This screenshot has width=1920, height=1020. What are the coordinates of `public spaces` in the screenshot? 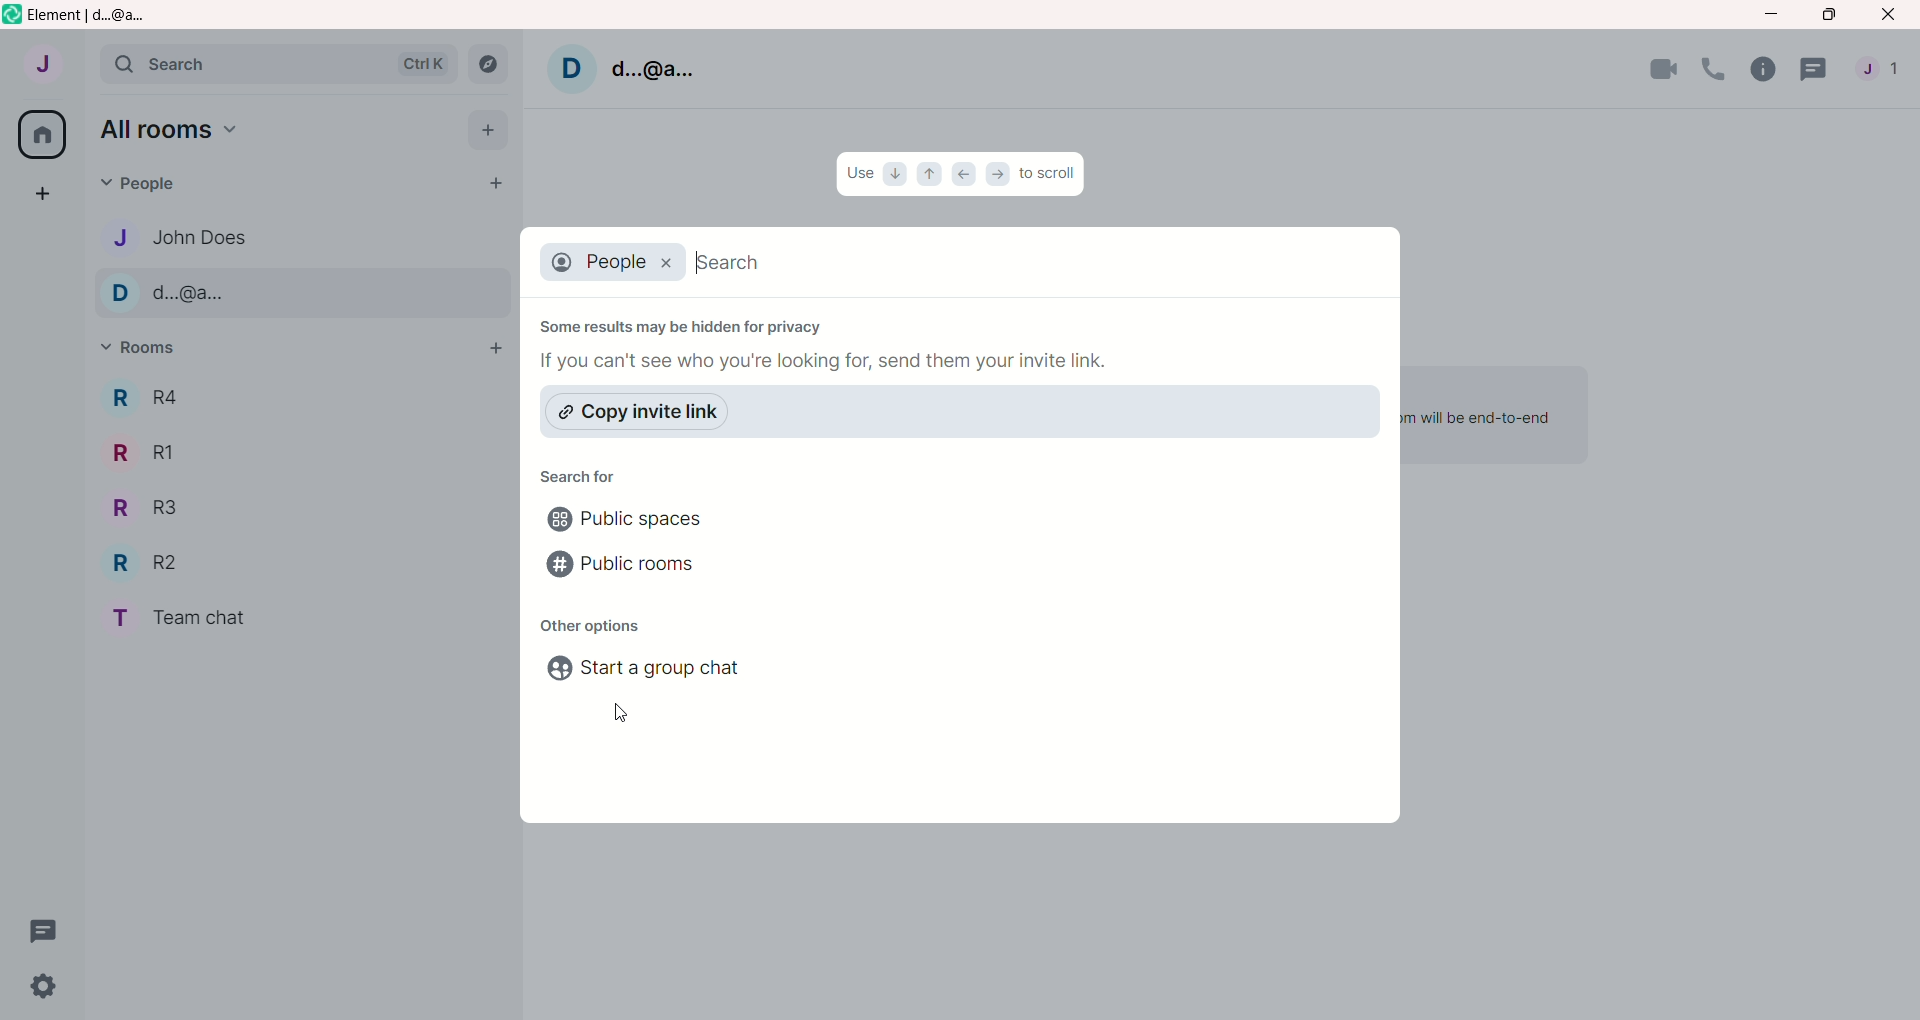 It's located at (645, 523).